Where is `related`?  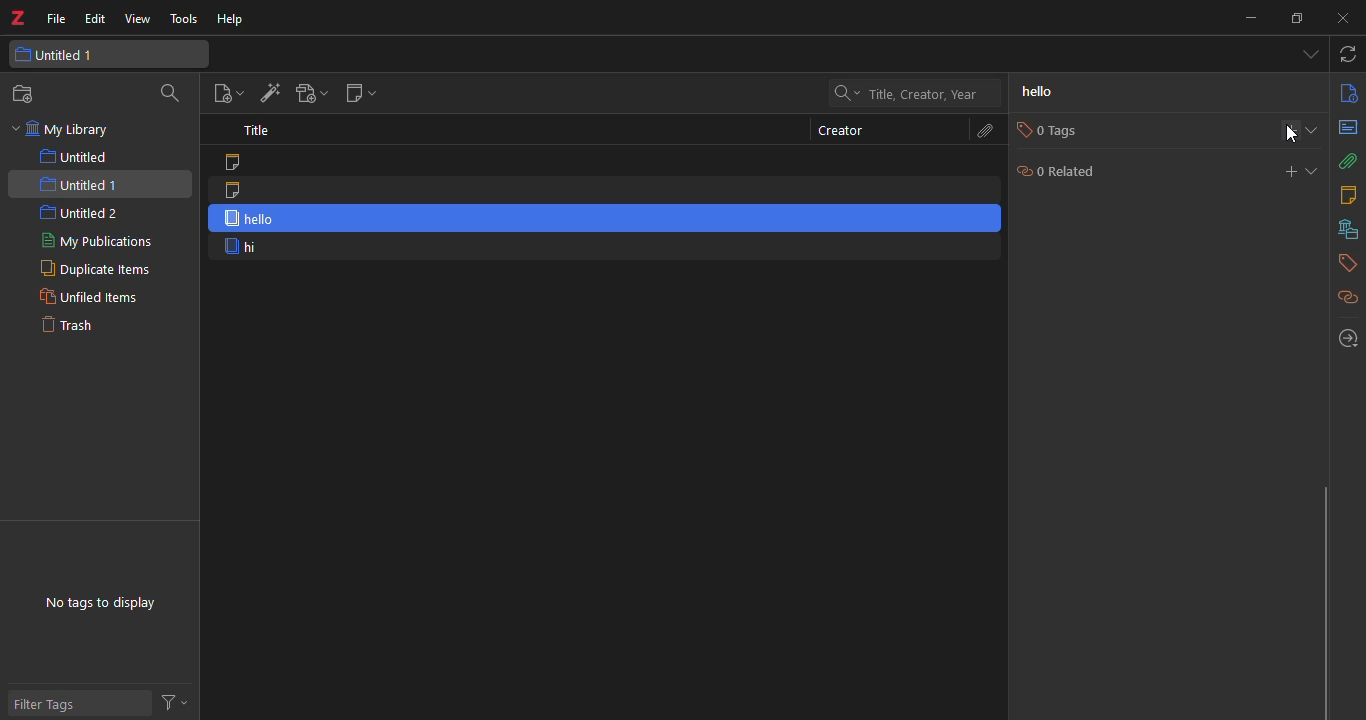
related is located at coordinates (1343, 296).